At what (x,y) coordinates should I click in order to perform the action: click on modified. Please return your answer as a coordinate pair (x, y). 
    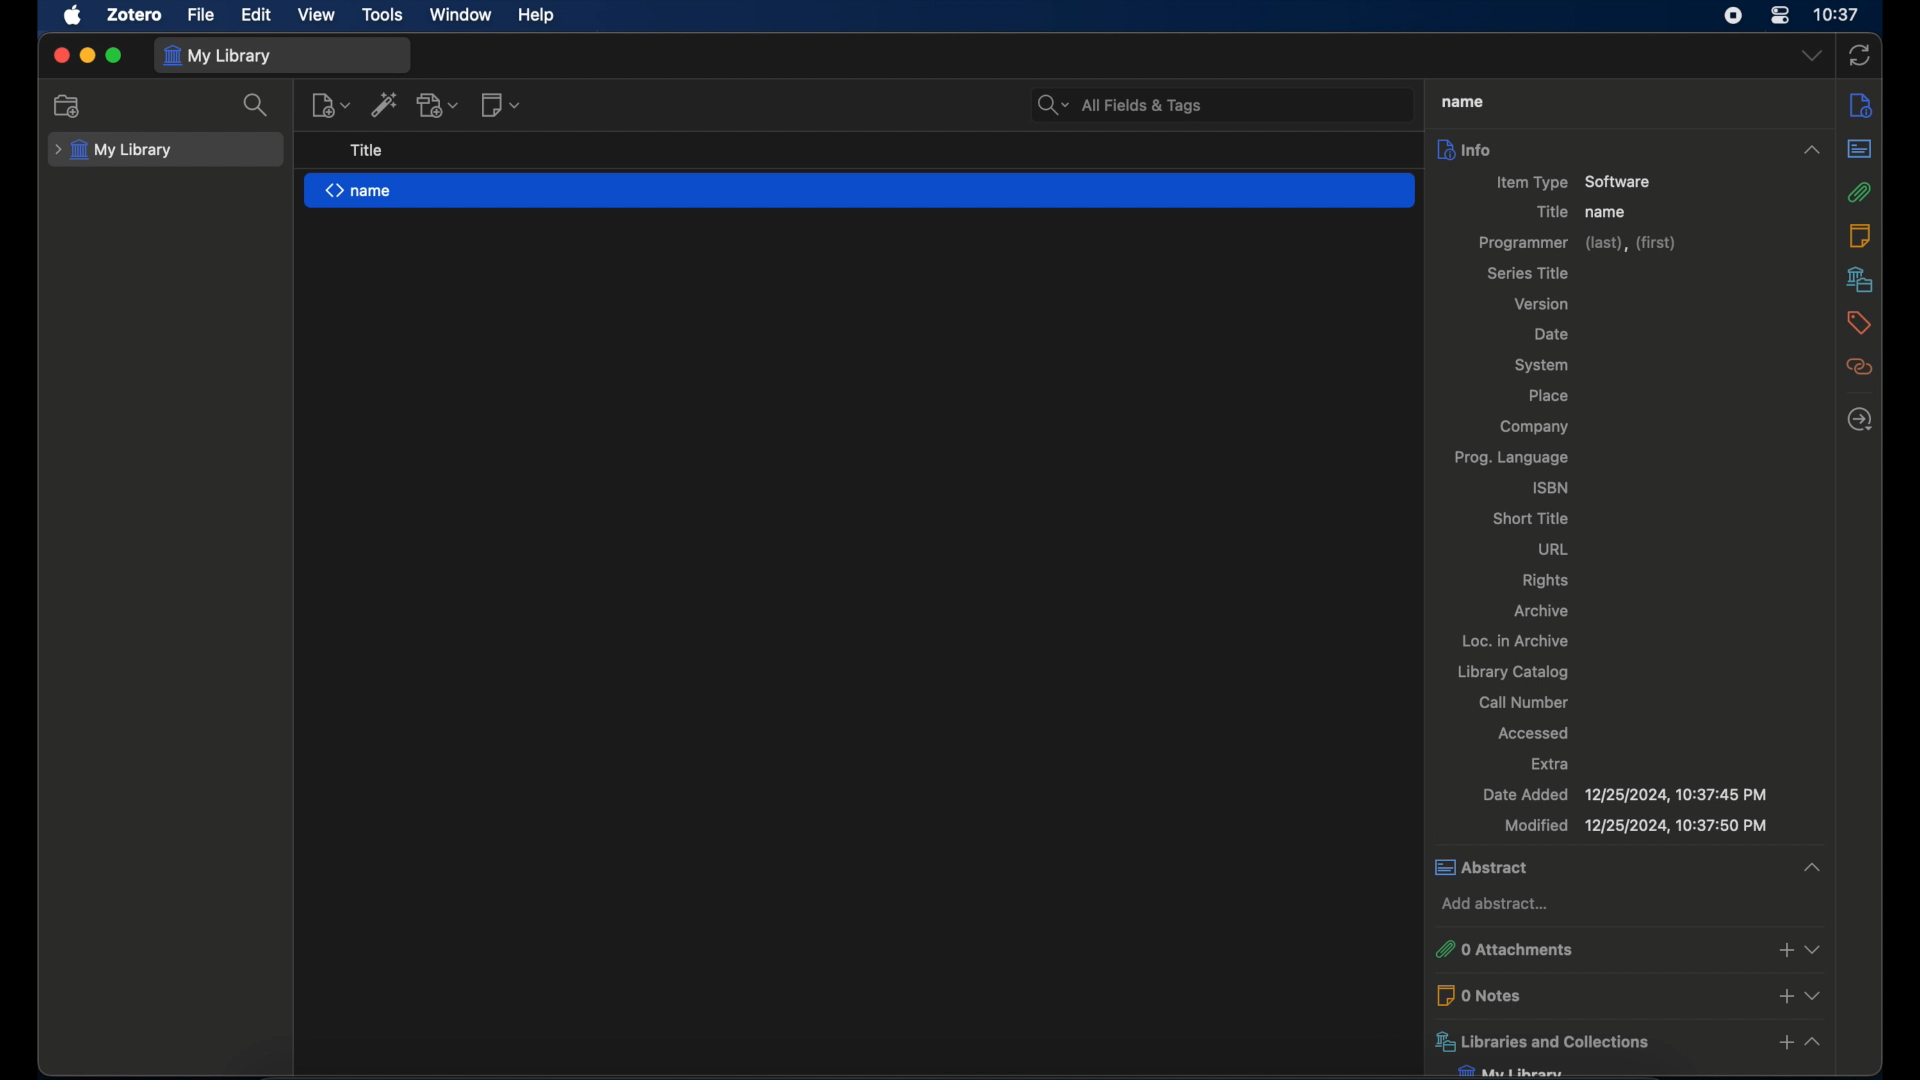
    Looking at the image, I should click on (1636, 827).